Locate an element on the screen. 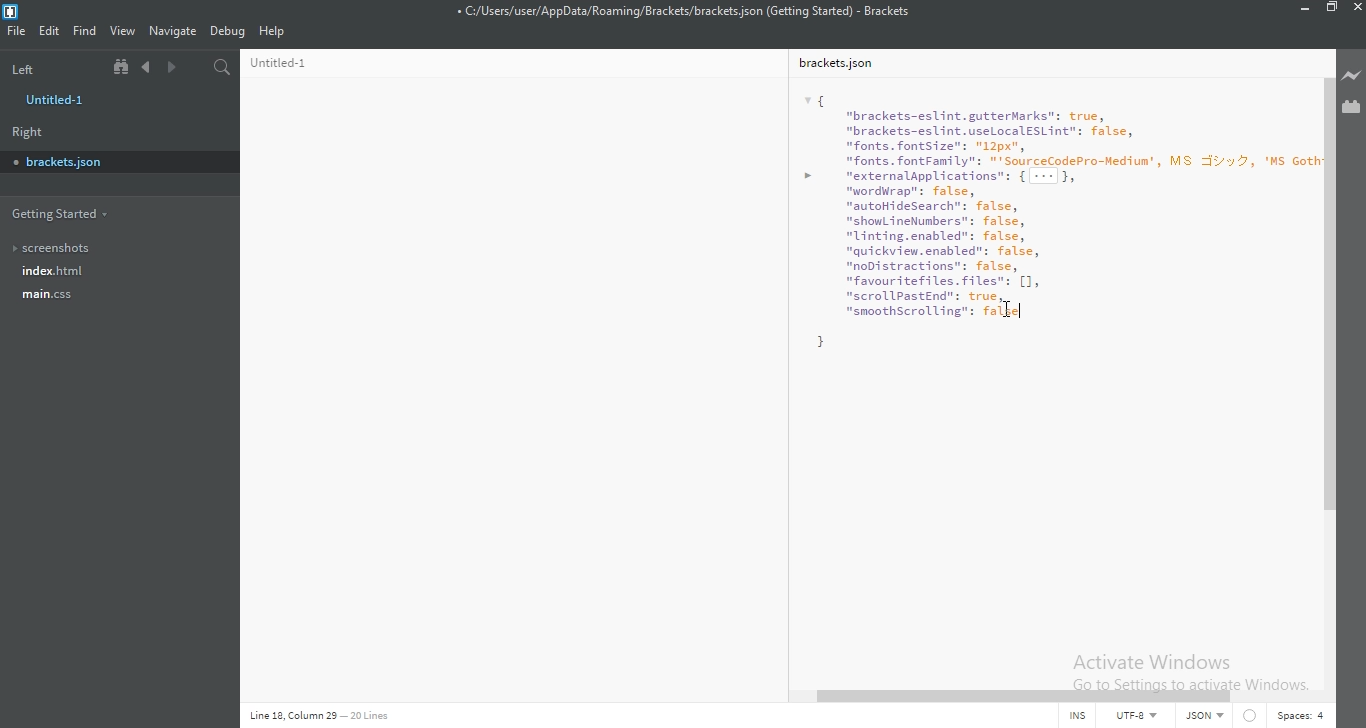 Image resolution: width=1366 pixels, height=728 pixels. JSON is located at coordinates (1210, 718).